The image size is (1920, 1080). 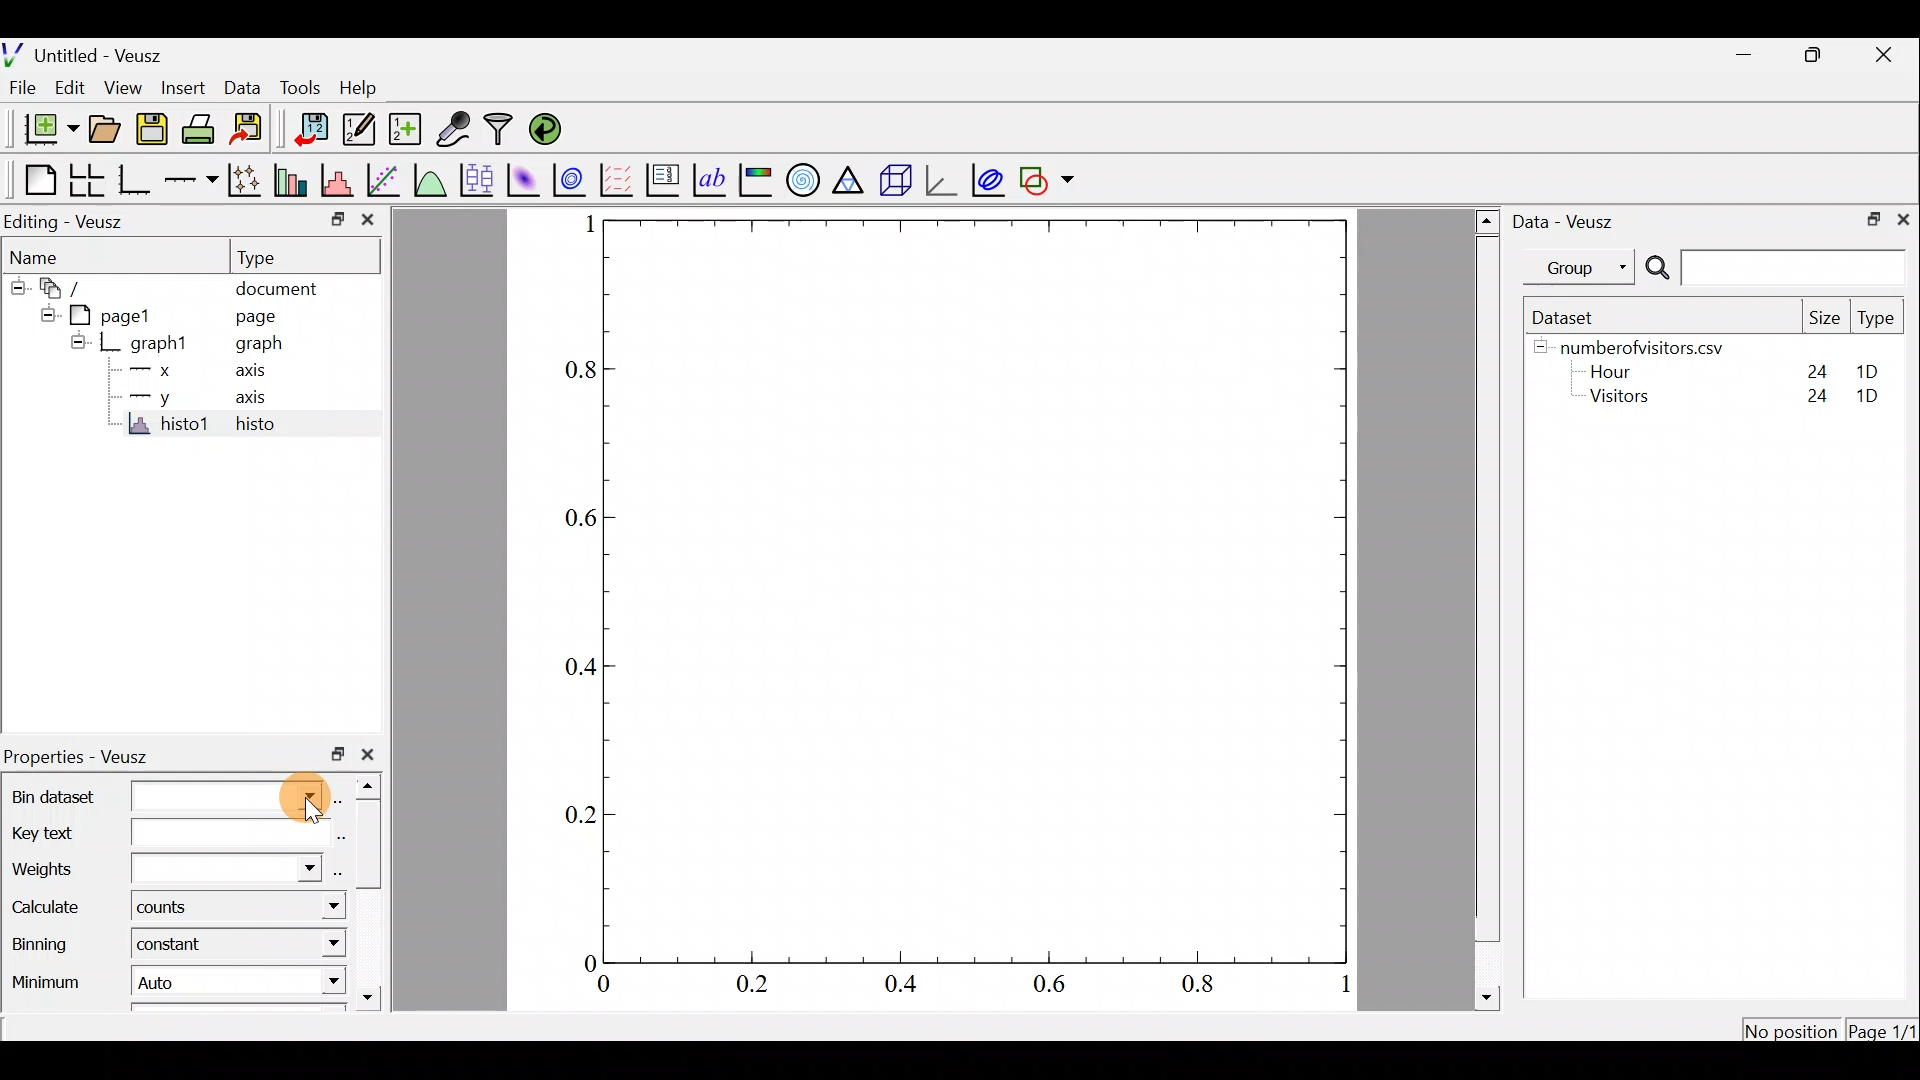 I want to click on Type, so click(x=1876, y=317).